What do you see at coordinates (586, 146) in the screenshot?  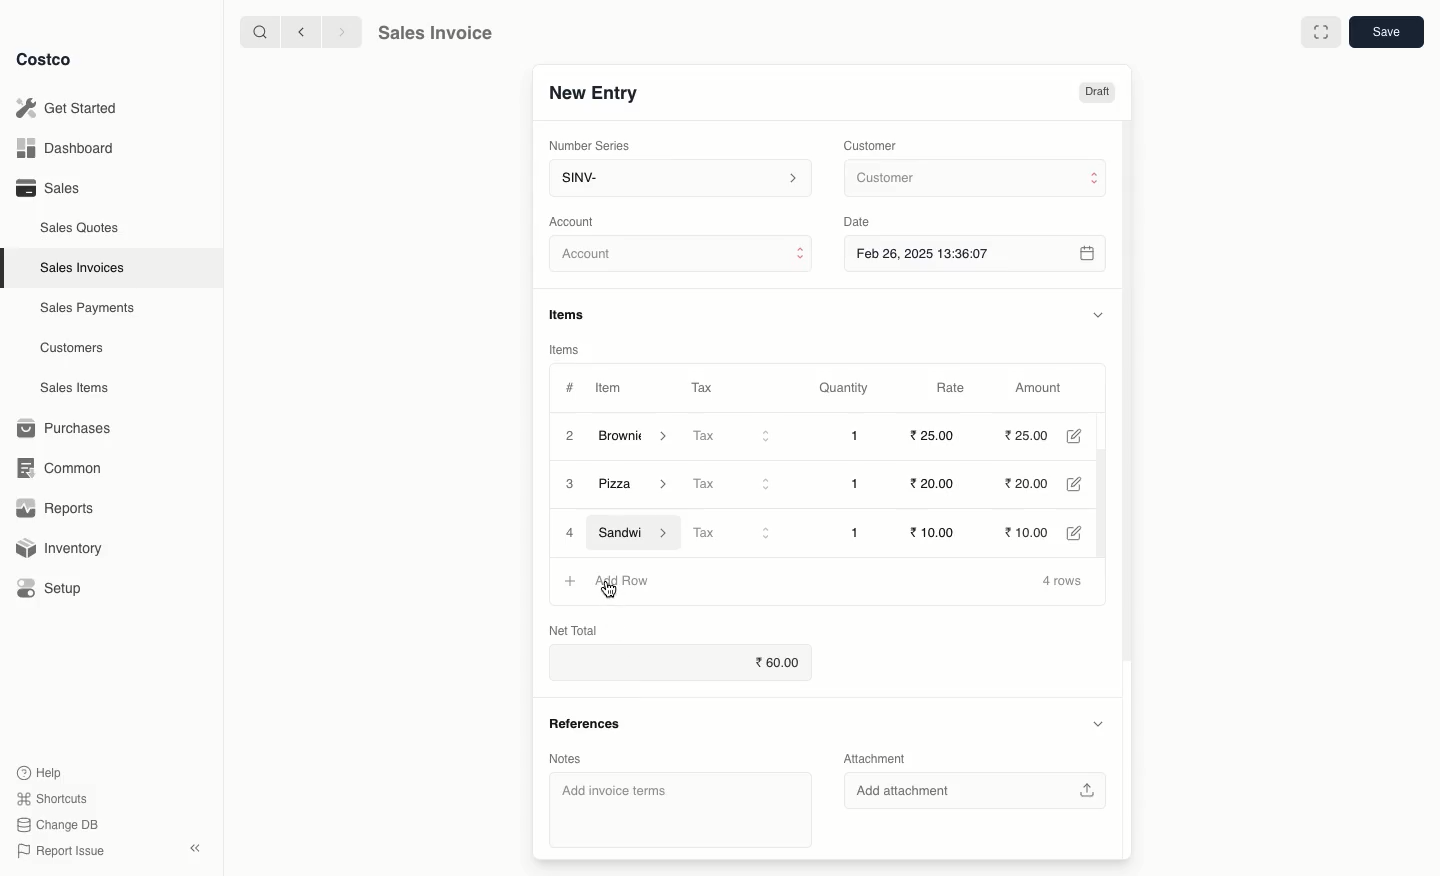 I see `‘Number Series` at bounding box center [586, 146].